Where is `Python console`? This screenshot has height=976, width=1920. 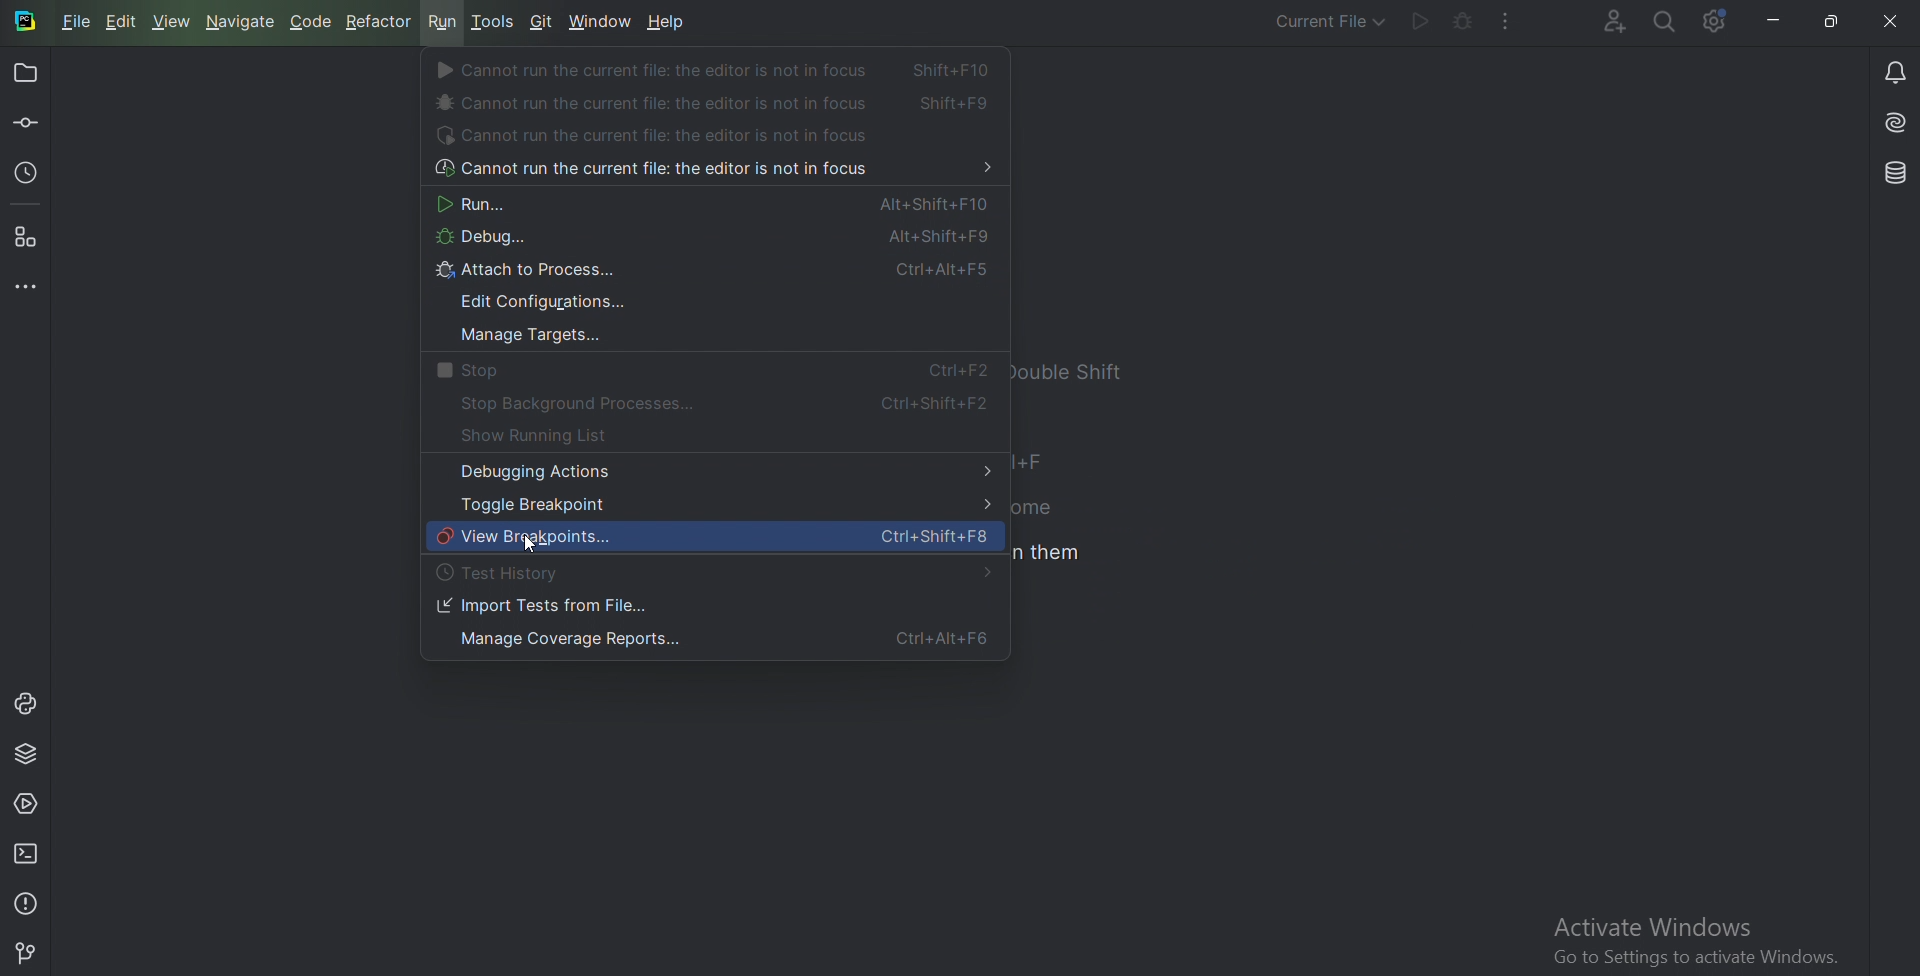 Python console is located at coordinates (25, 704).